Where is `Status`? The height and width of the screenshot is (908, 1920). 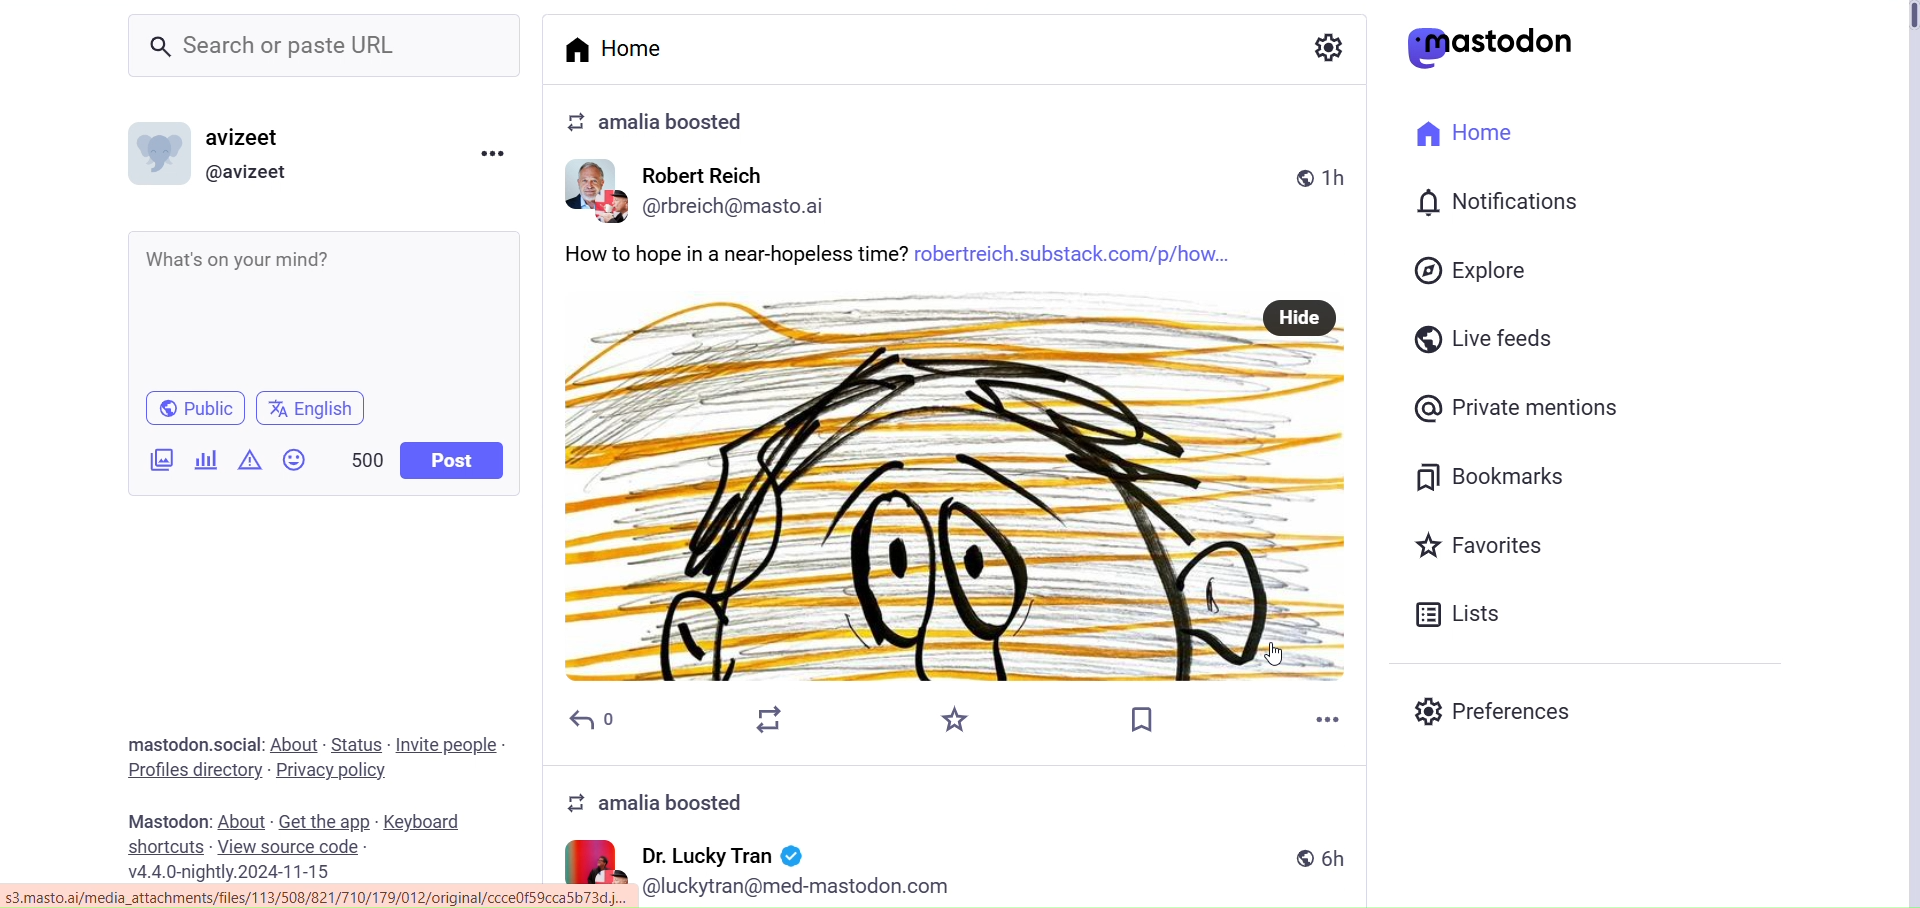
Status is located at coordinates (356, 742).